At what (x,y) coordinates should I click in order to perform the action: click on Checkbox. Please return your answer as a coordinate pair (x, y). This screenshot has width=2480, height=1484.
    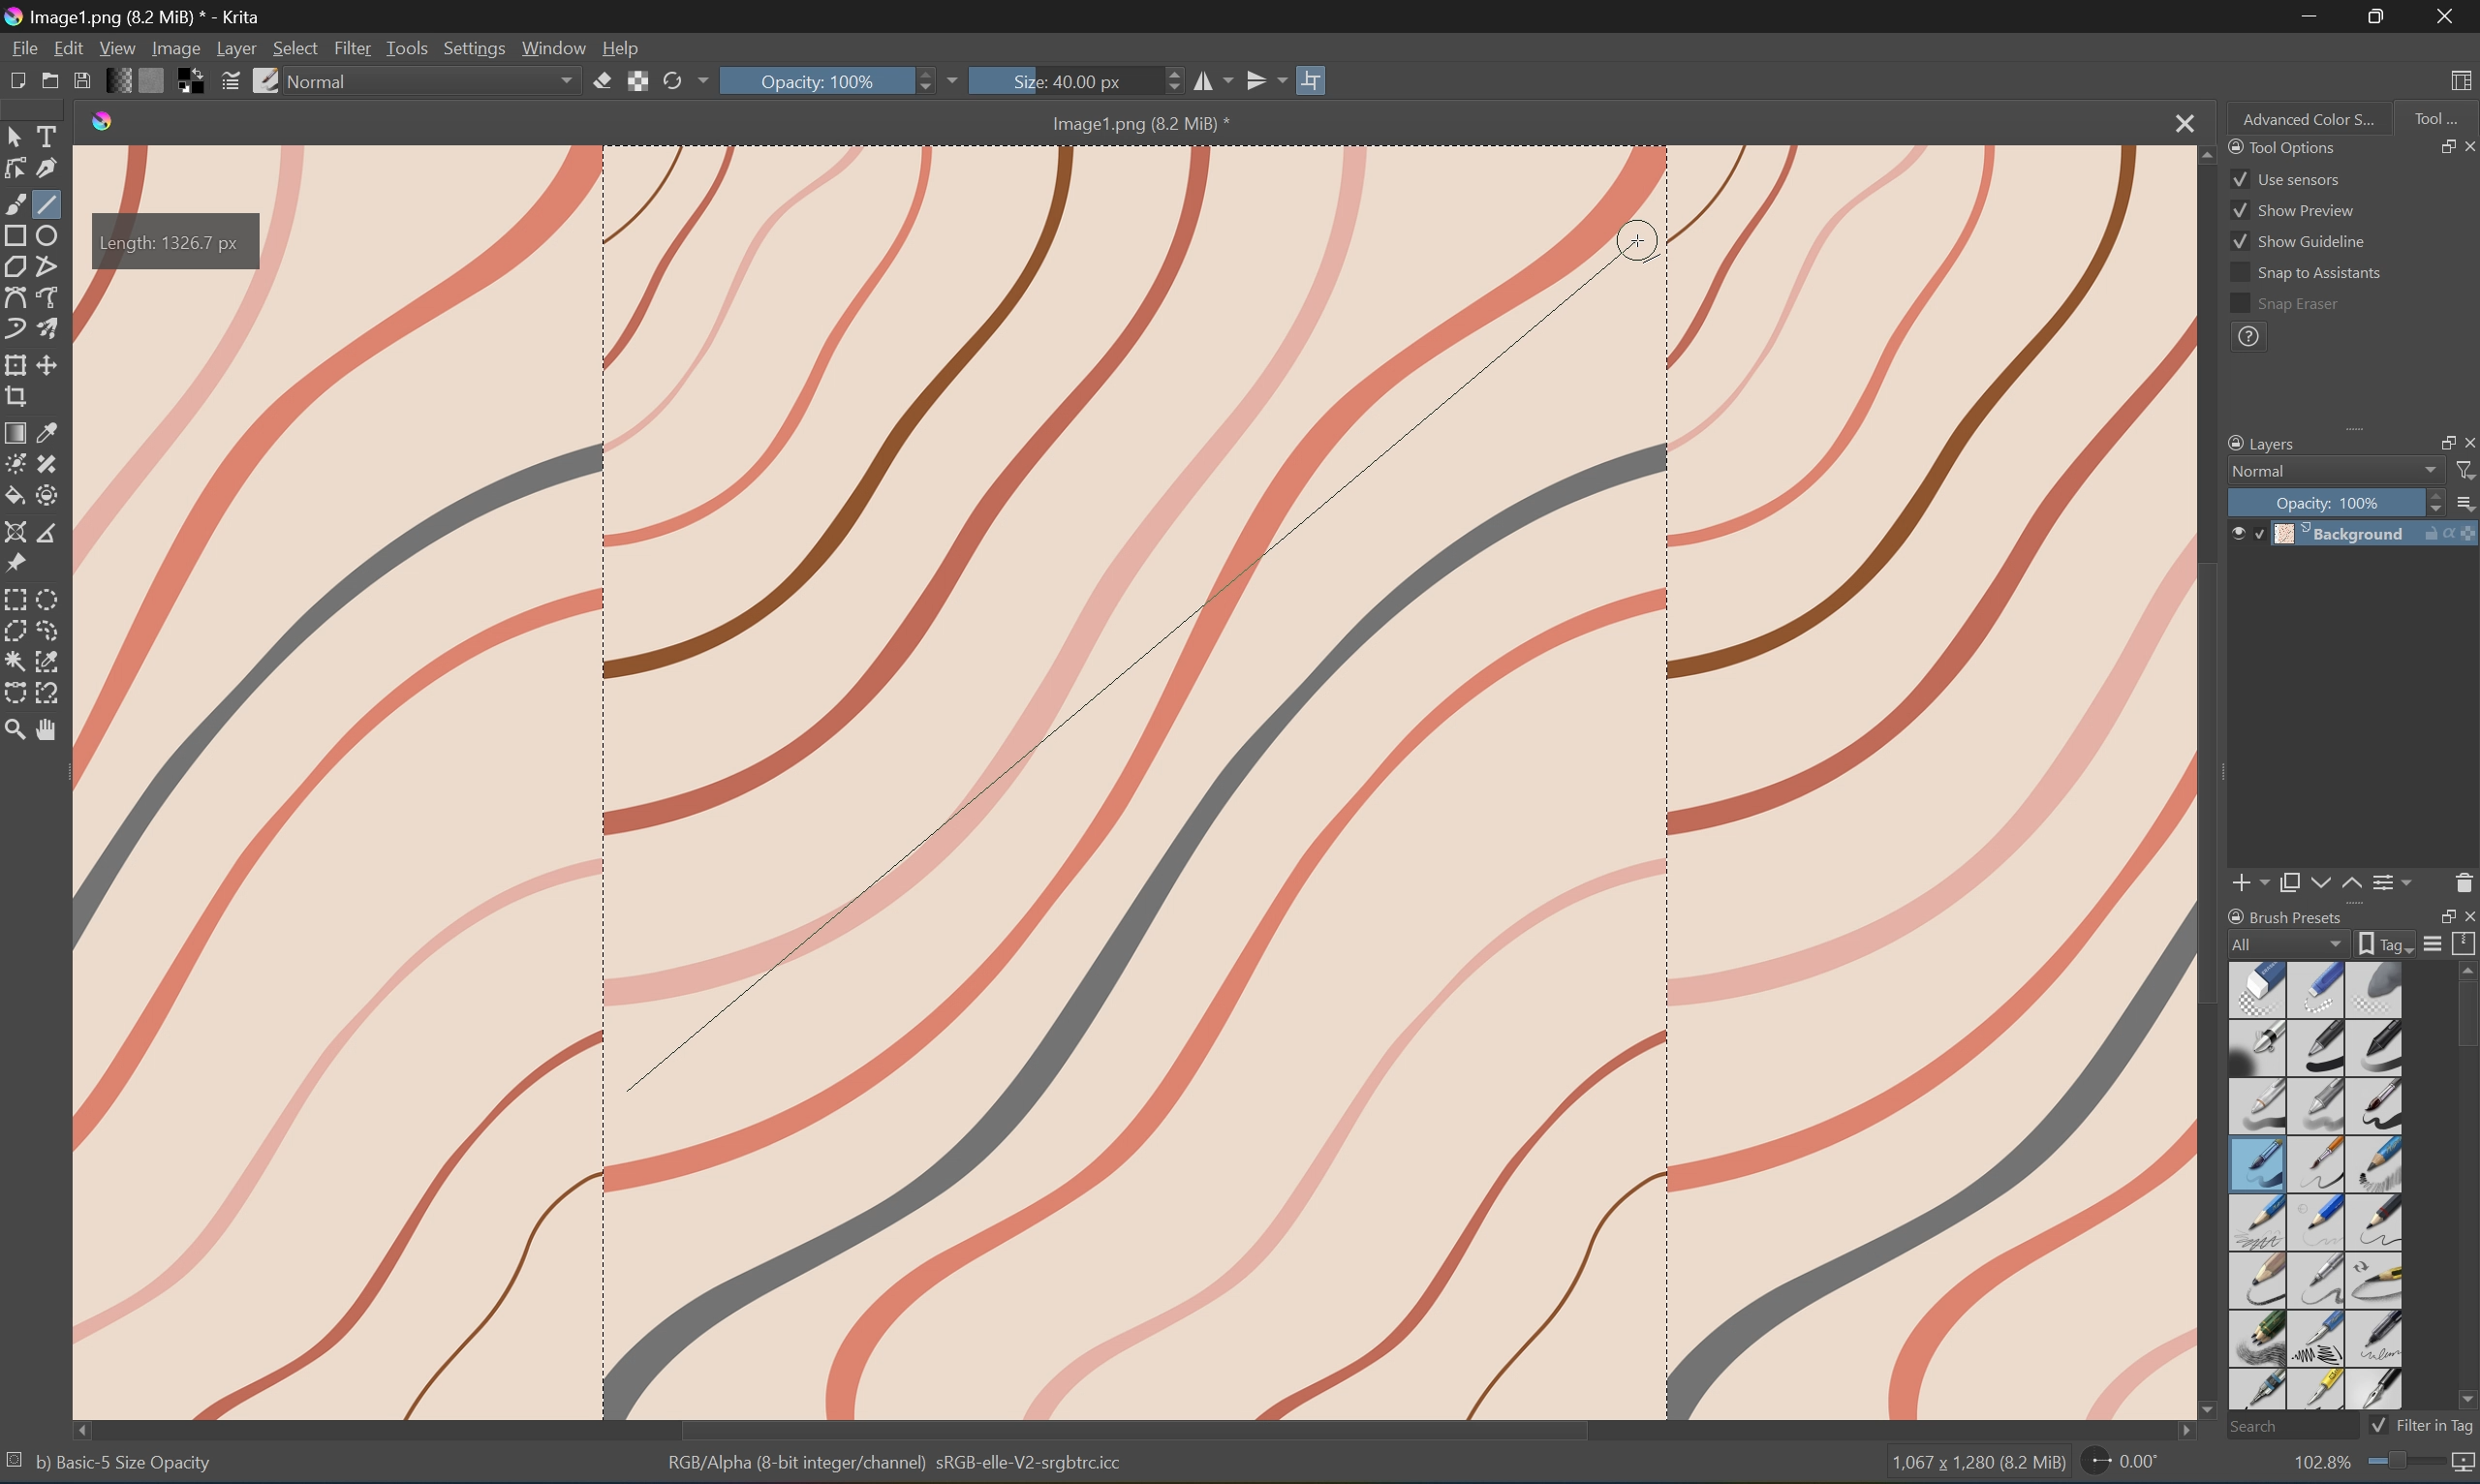
    Looking at the image, I should click on (2376, 1425).